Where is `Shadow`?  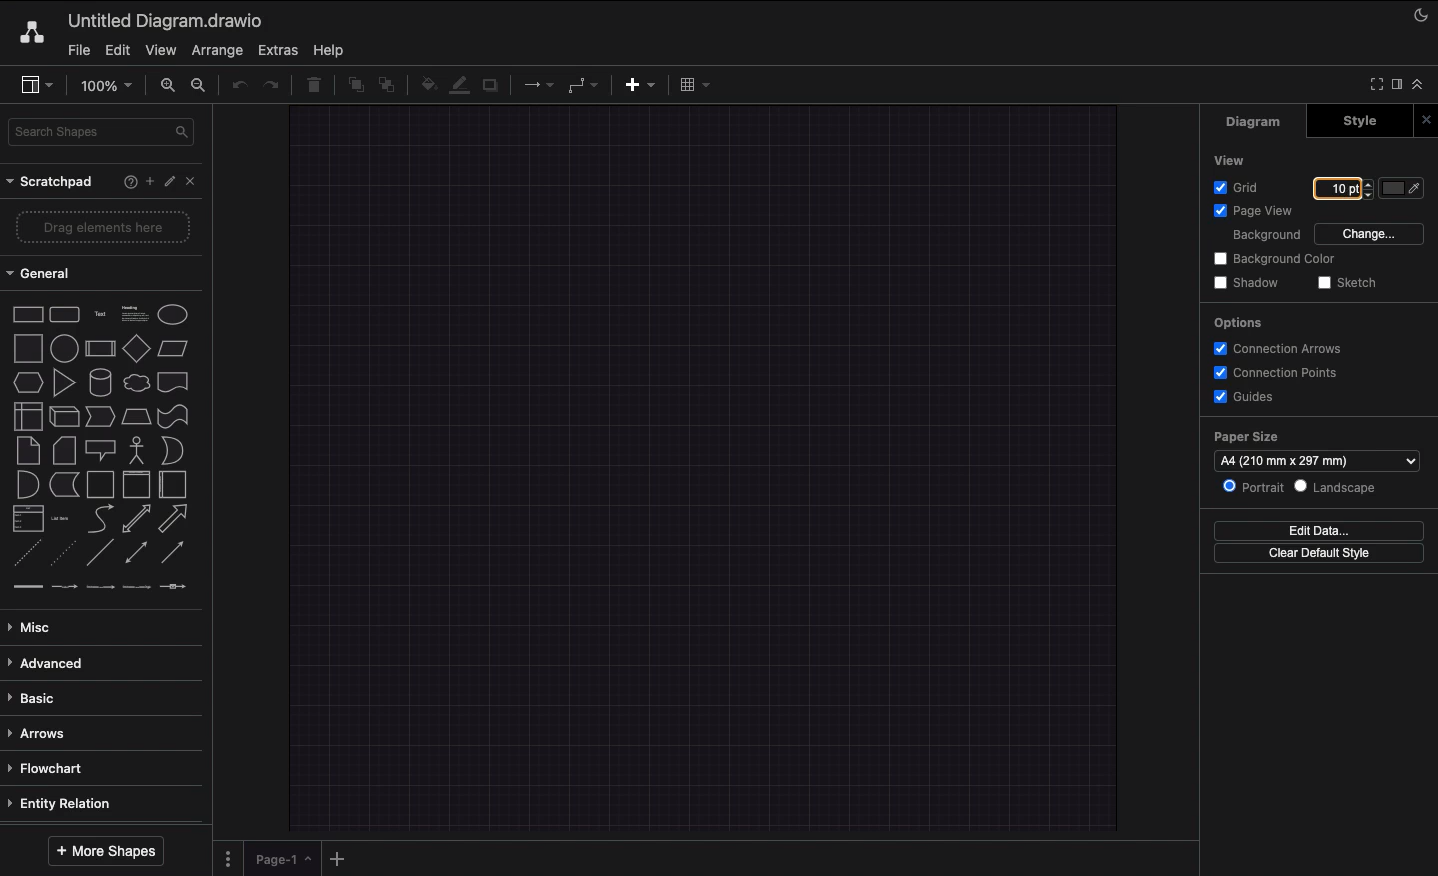
Shadow is located at coordinates (492, 89).